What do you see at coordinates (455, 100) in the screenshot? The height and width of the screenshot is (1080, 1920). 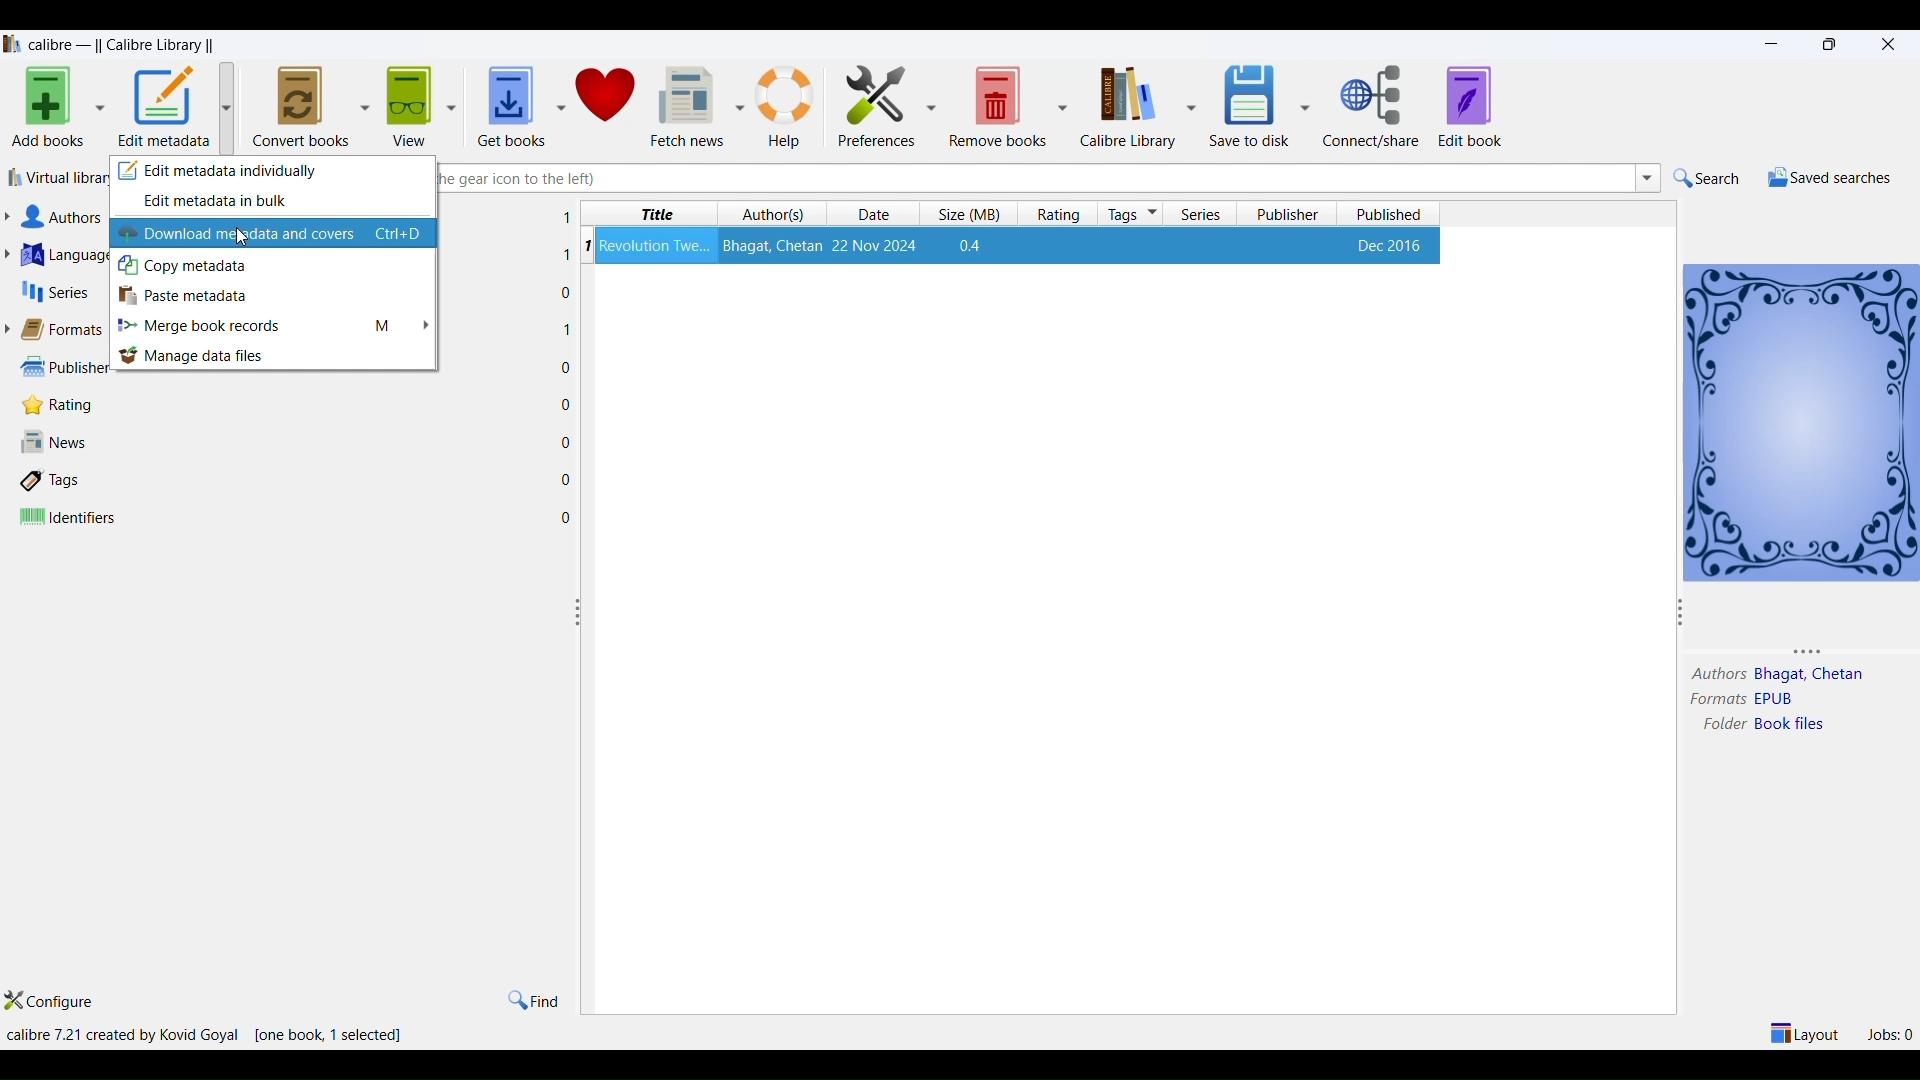 I see `view options dropdown button` at bounding box center [455, 100].